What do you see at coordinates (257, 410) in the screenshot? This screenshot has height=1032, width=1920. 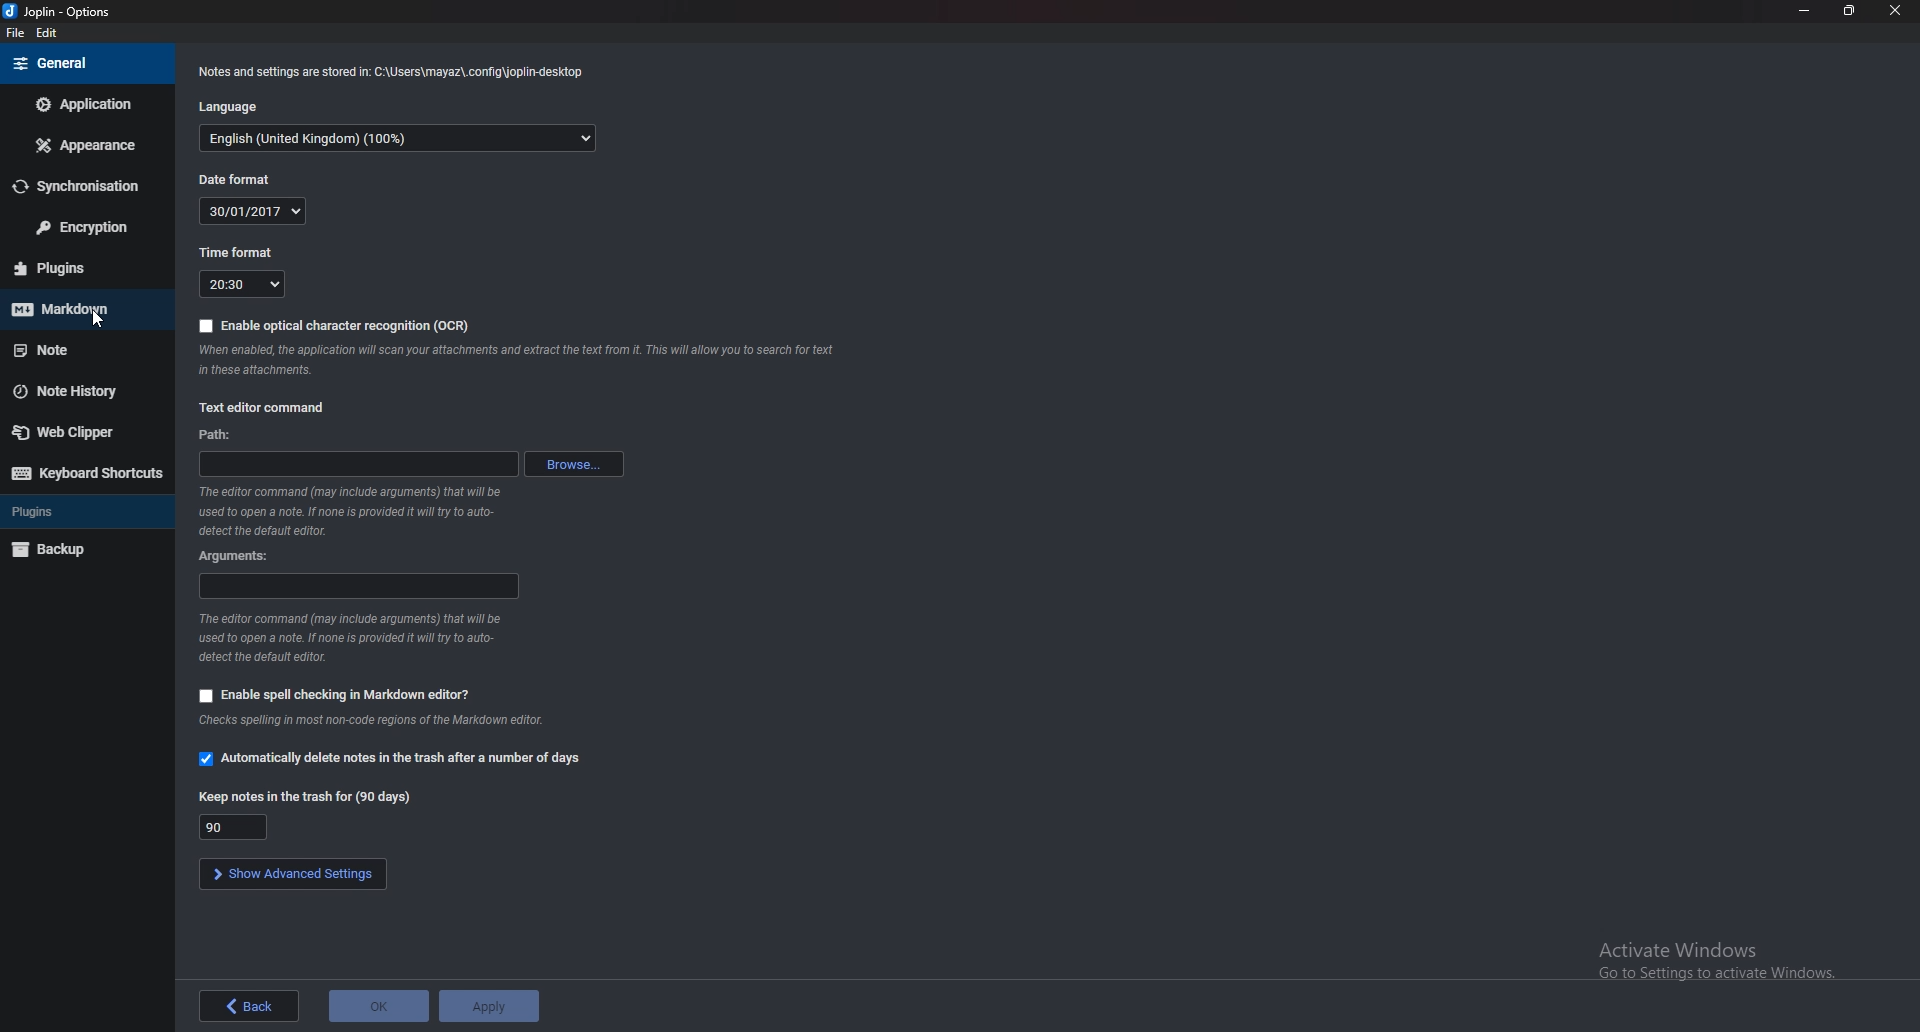 I see `Text editor command` at bounding box center [257, 410].